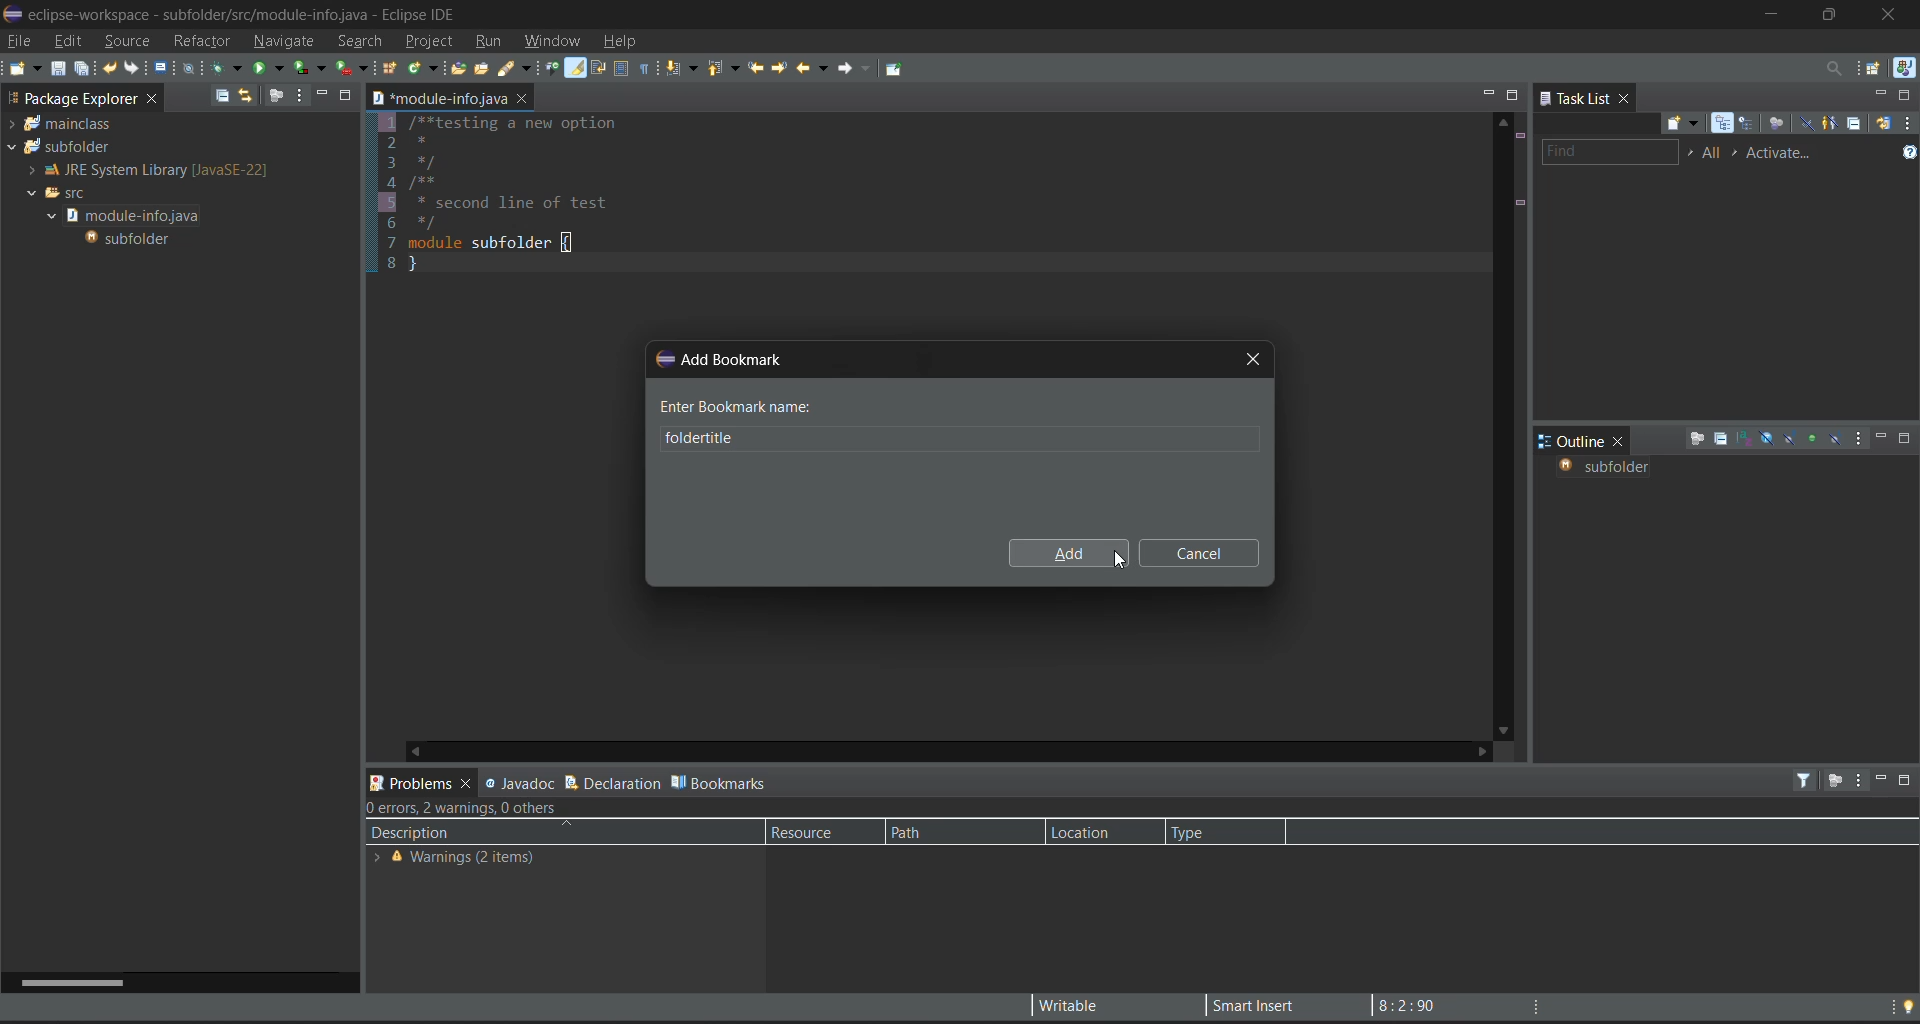 This screenshot has width=1920, height=1024. I want to click on maximize, so click(1908, 783).